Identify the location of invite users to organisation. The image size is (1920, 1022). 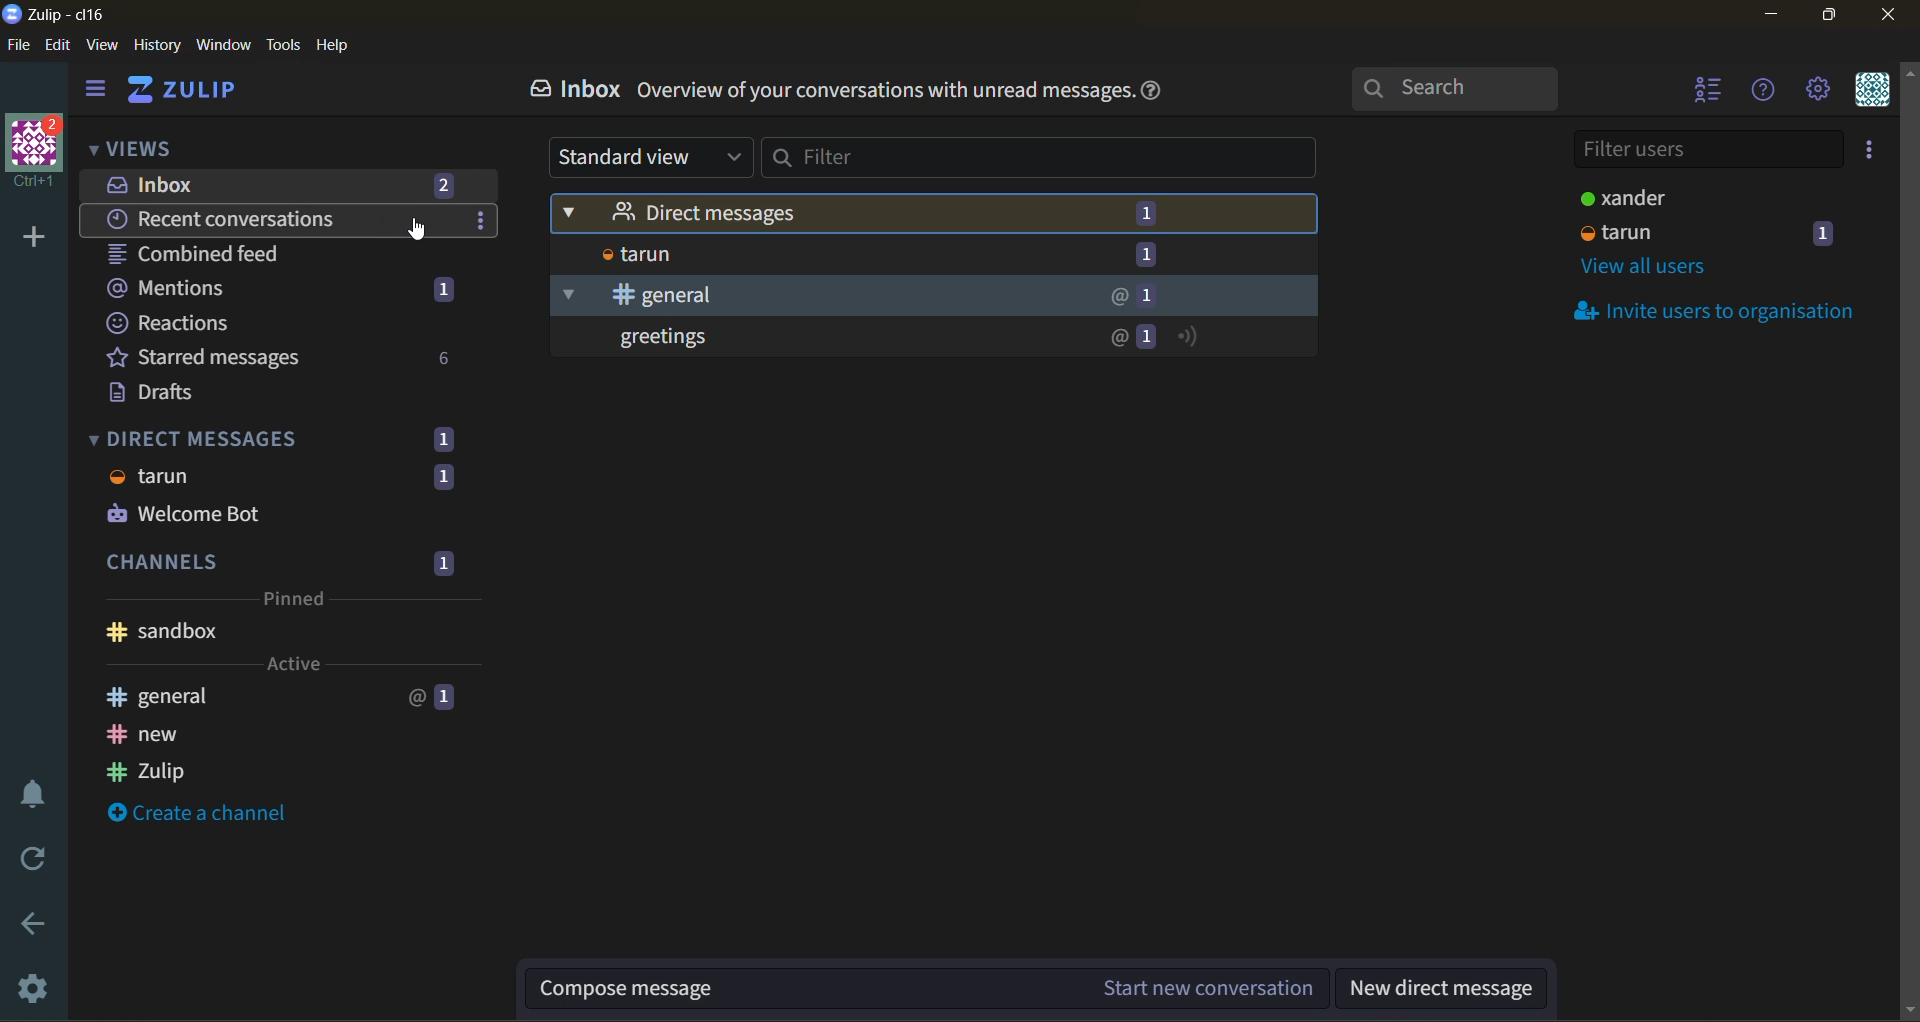
(1722, 313).